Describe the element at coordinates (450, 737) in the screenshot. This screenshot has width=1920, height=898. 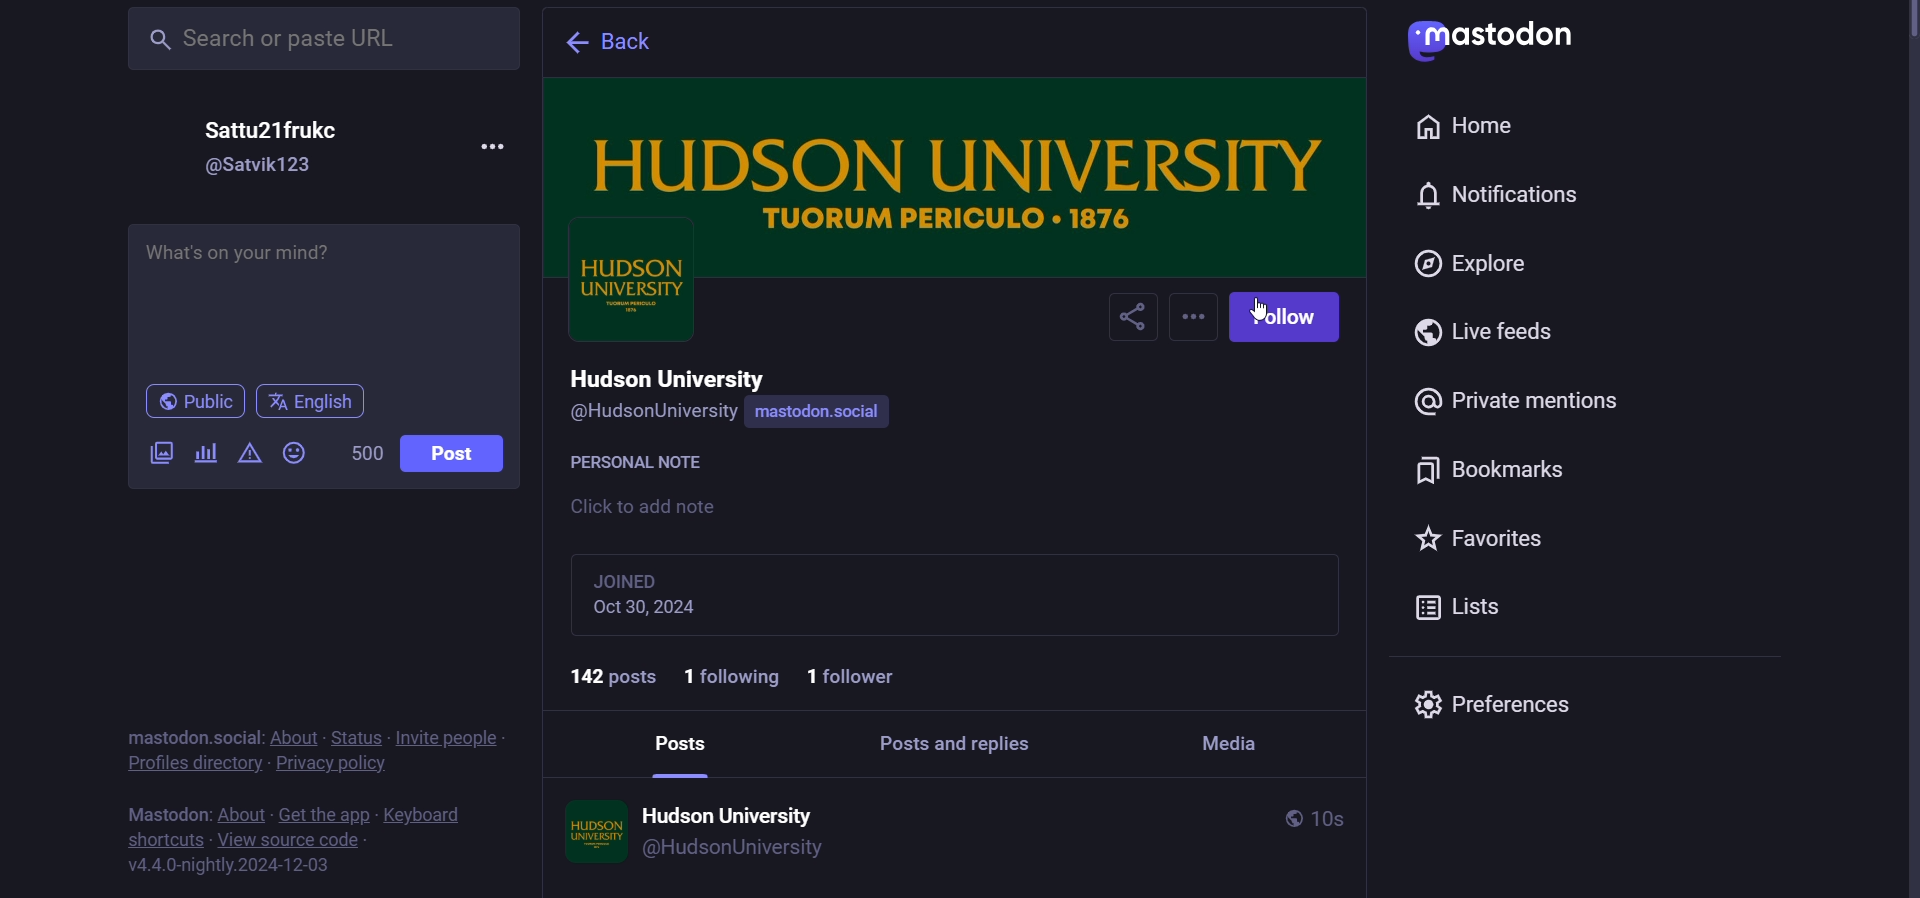
I see `invite people` at that location.